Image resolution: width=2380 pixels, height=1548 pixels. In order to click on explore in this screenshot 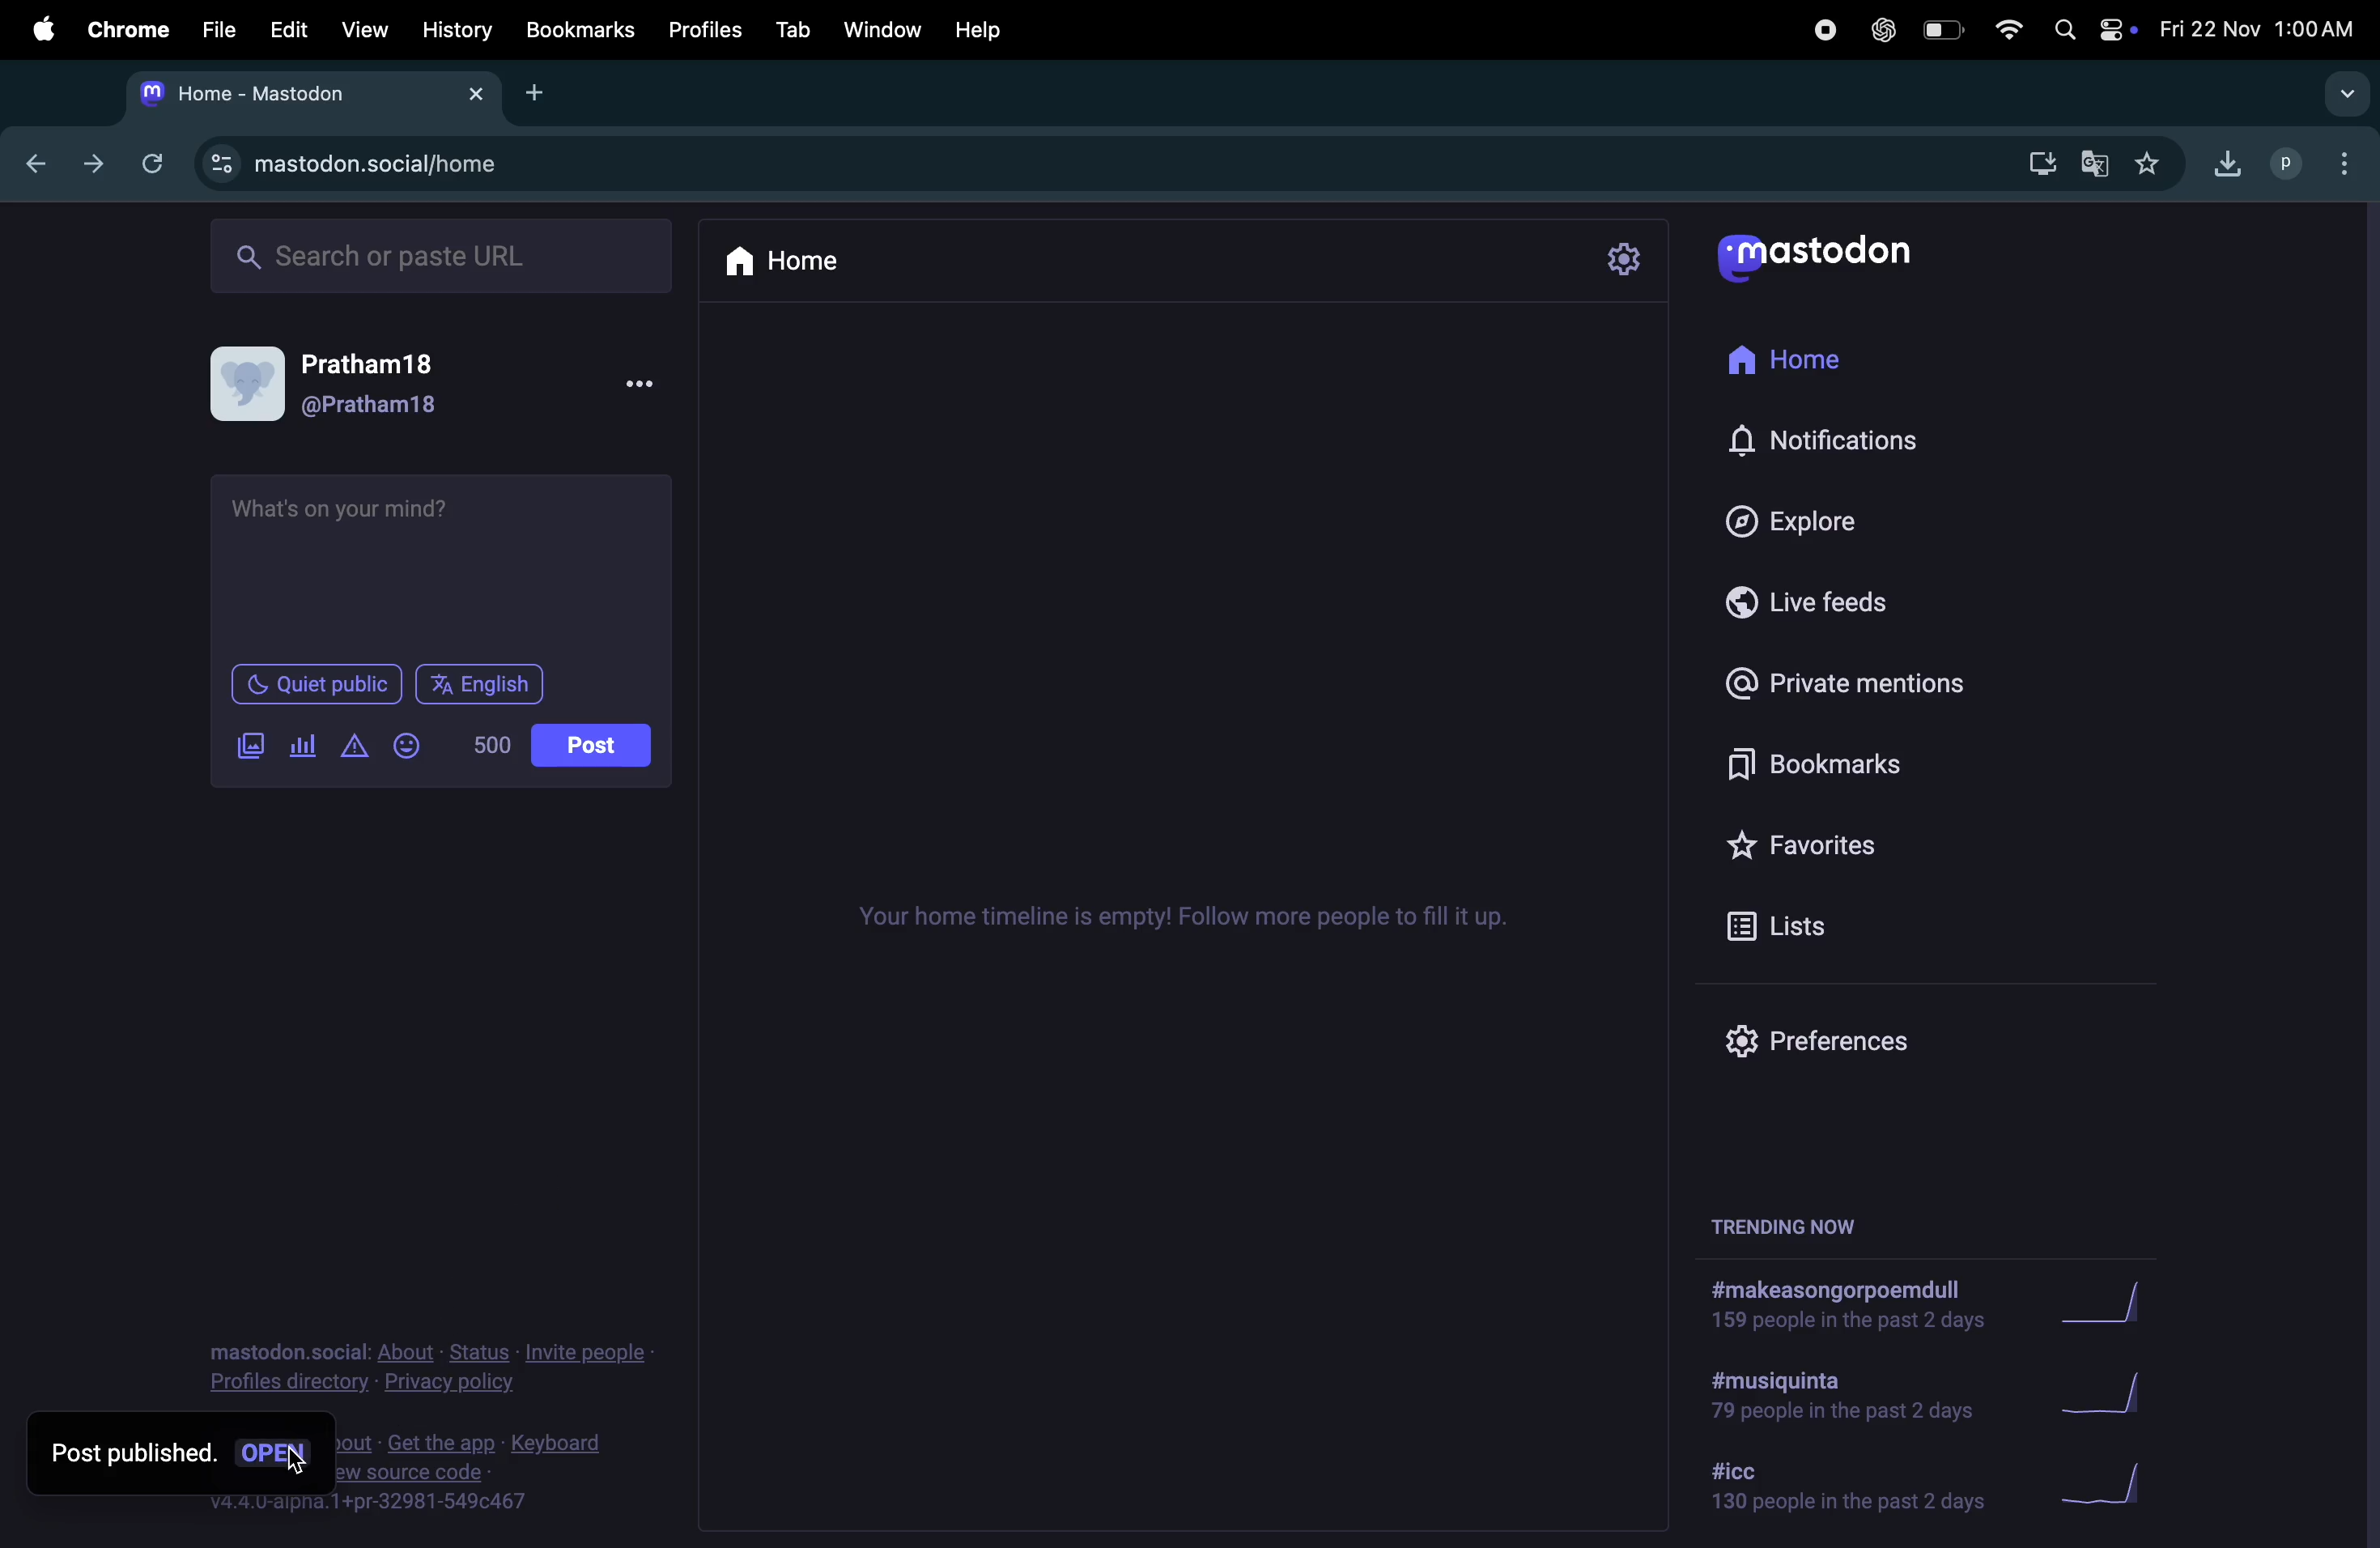, I will do `click(1814, 519)`.